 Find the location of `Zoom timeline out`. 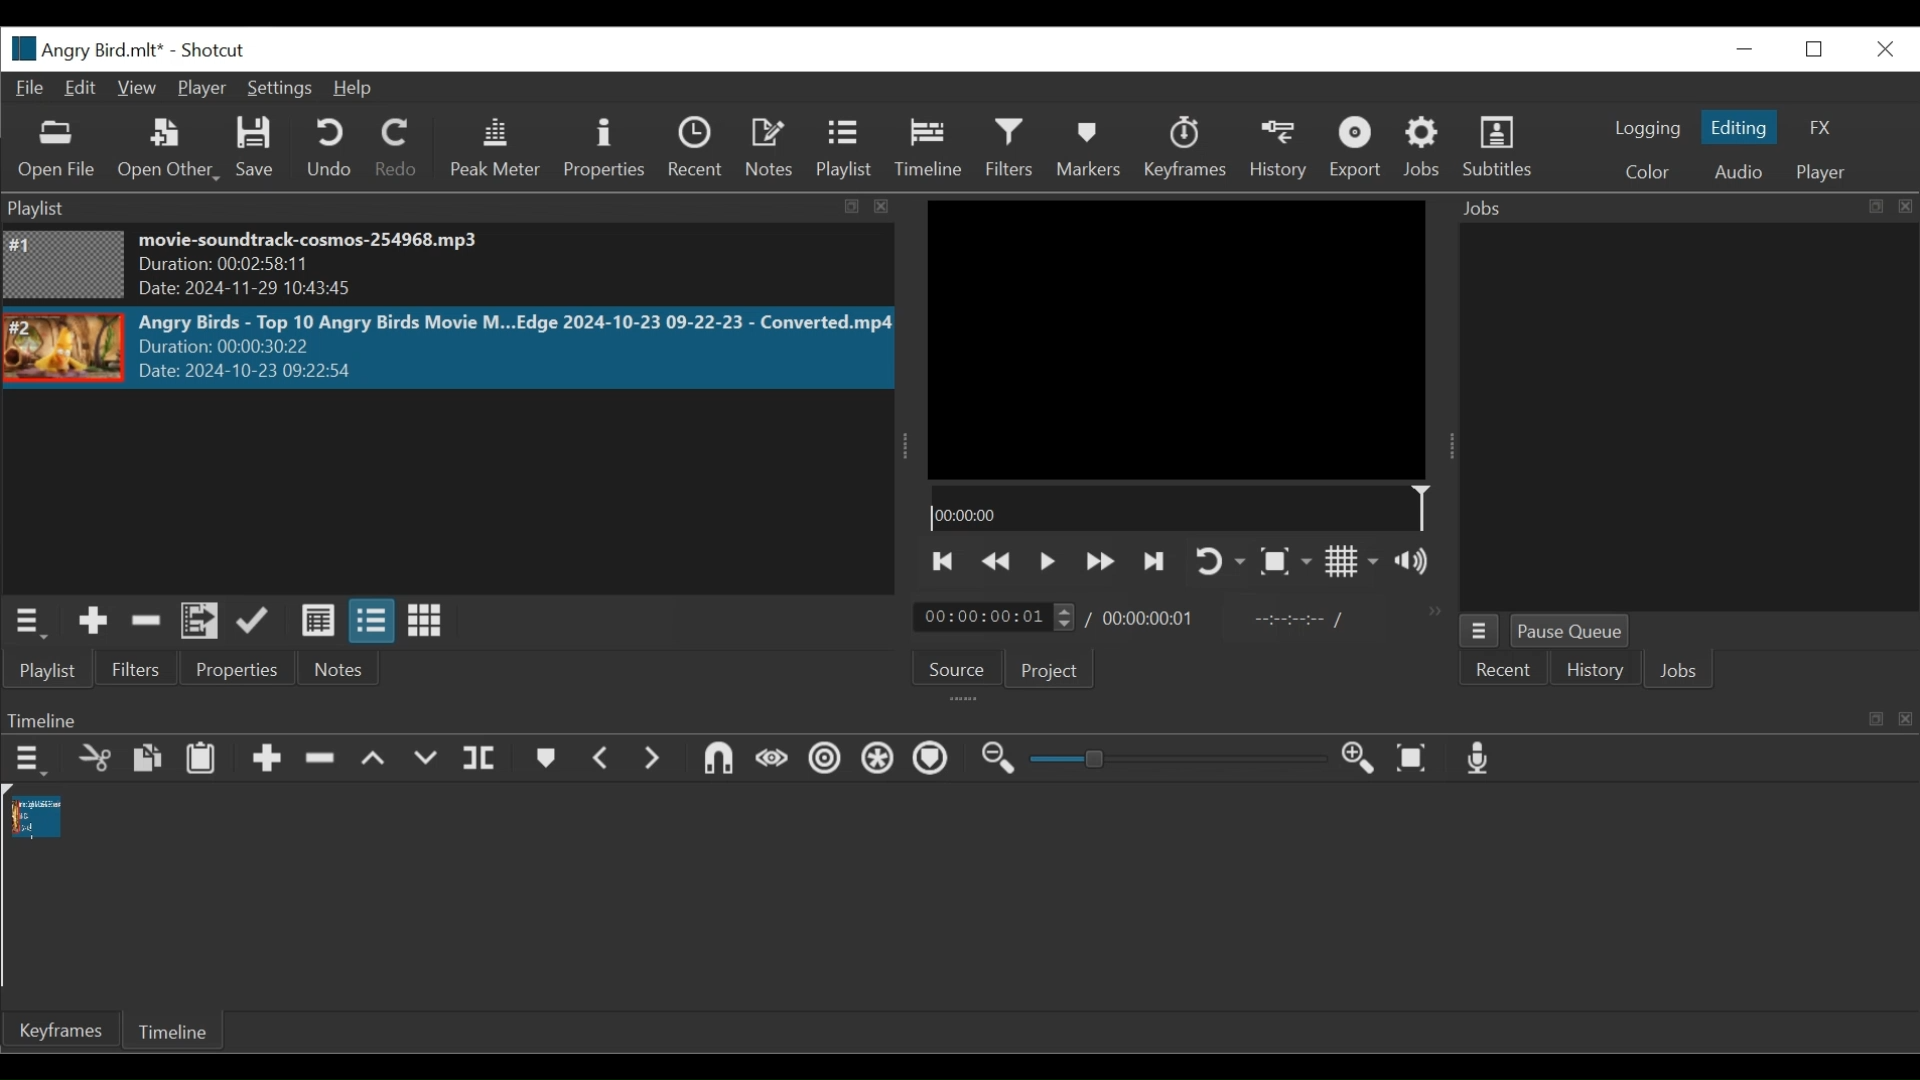

Zoom timeline out is located at coordinates (1004, 760).